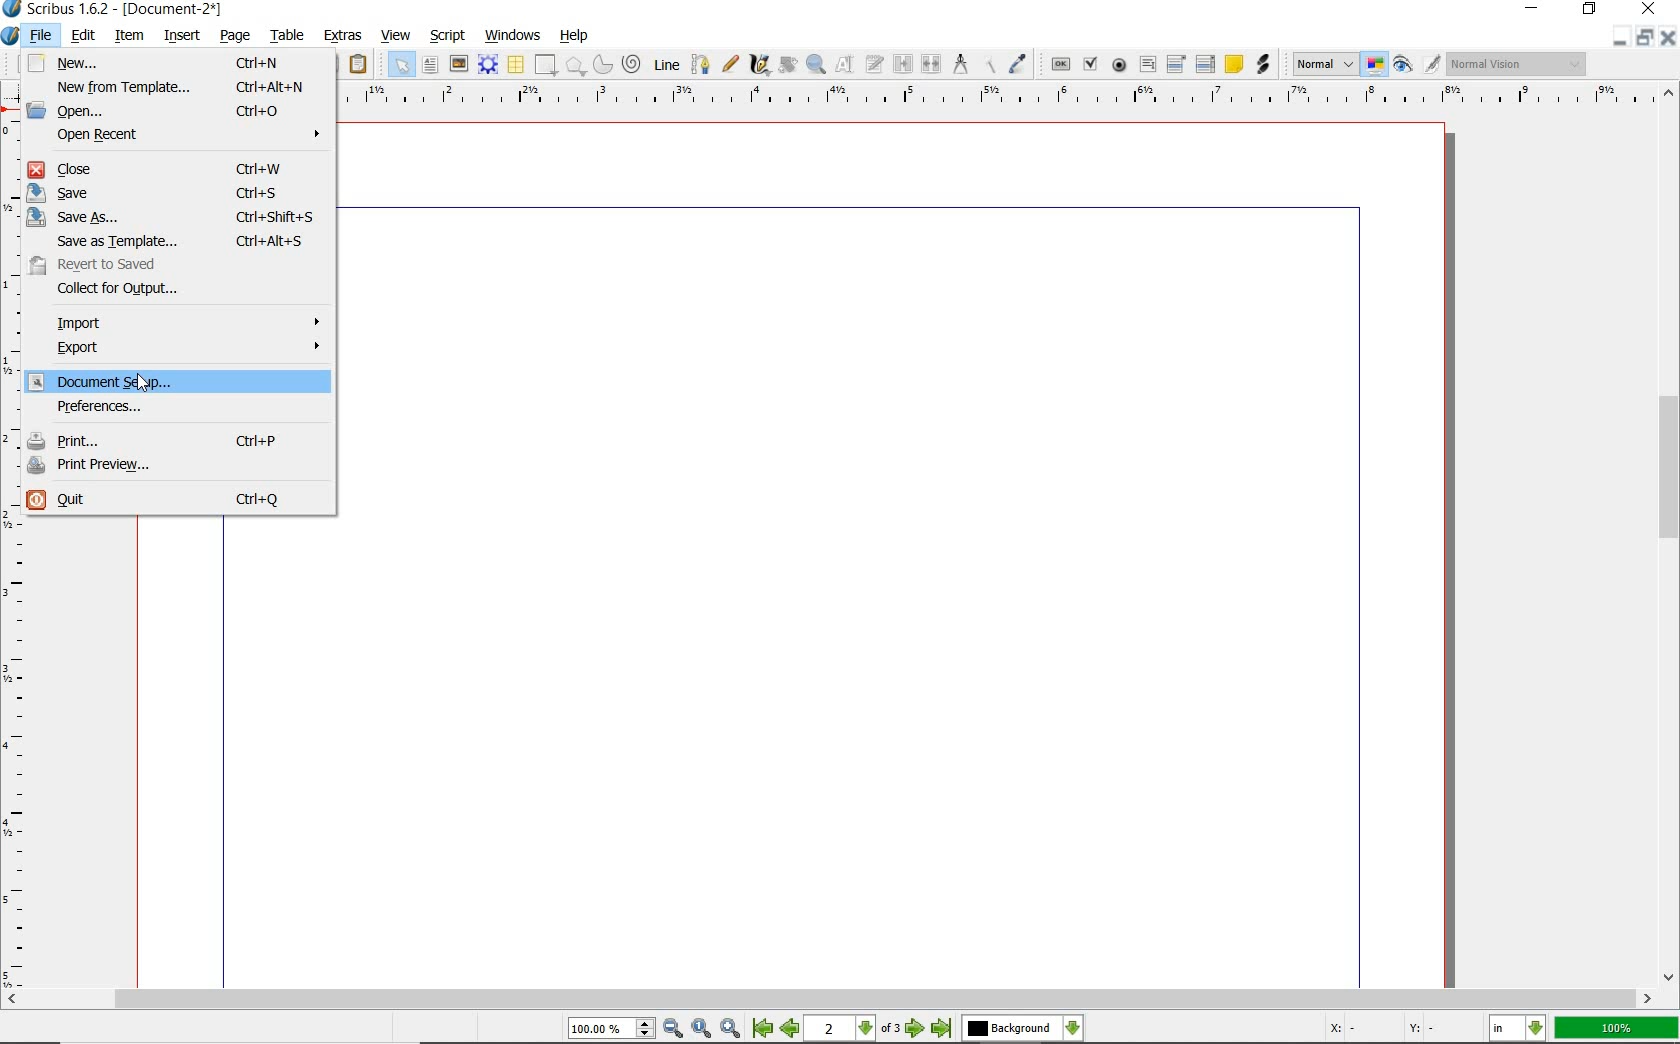  I want to click on minimize, so click(1529, 9).